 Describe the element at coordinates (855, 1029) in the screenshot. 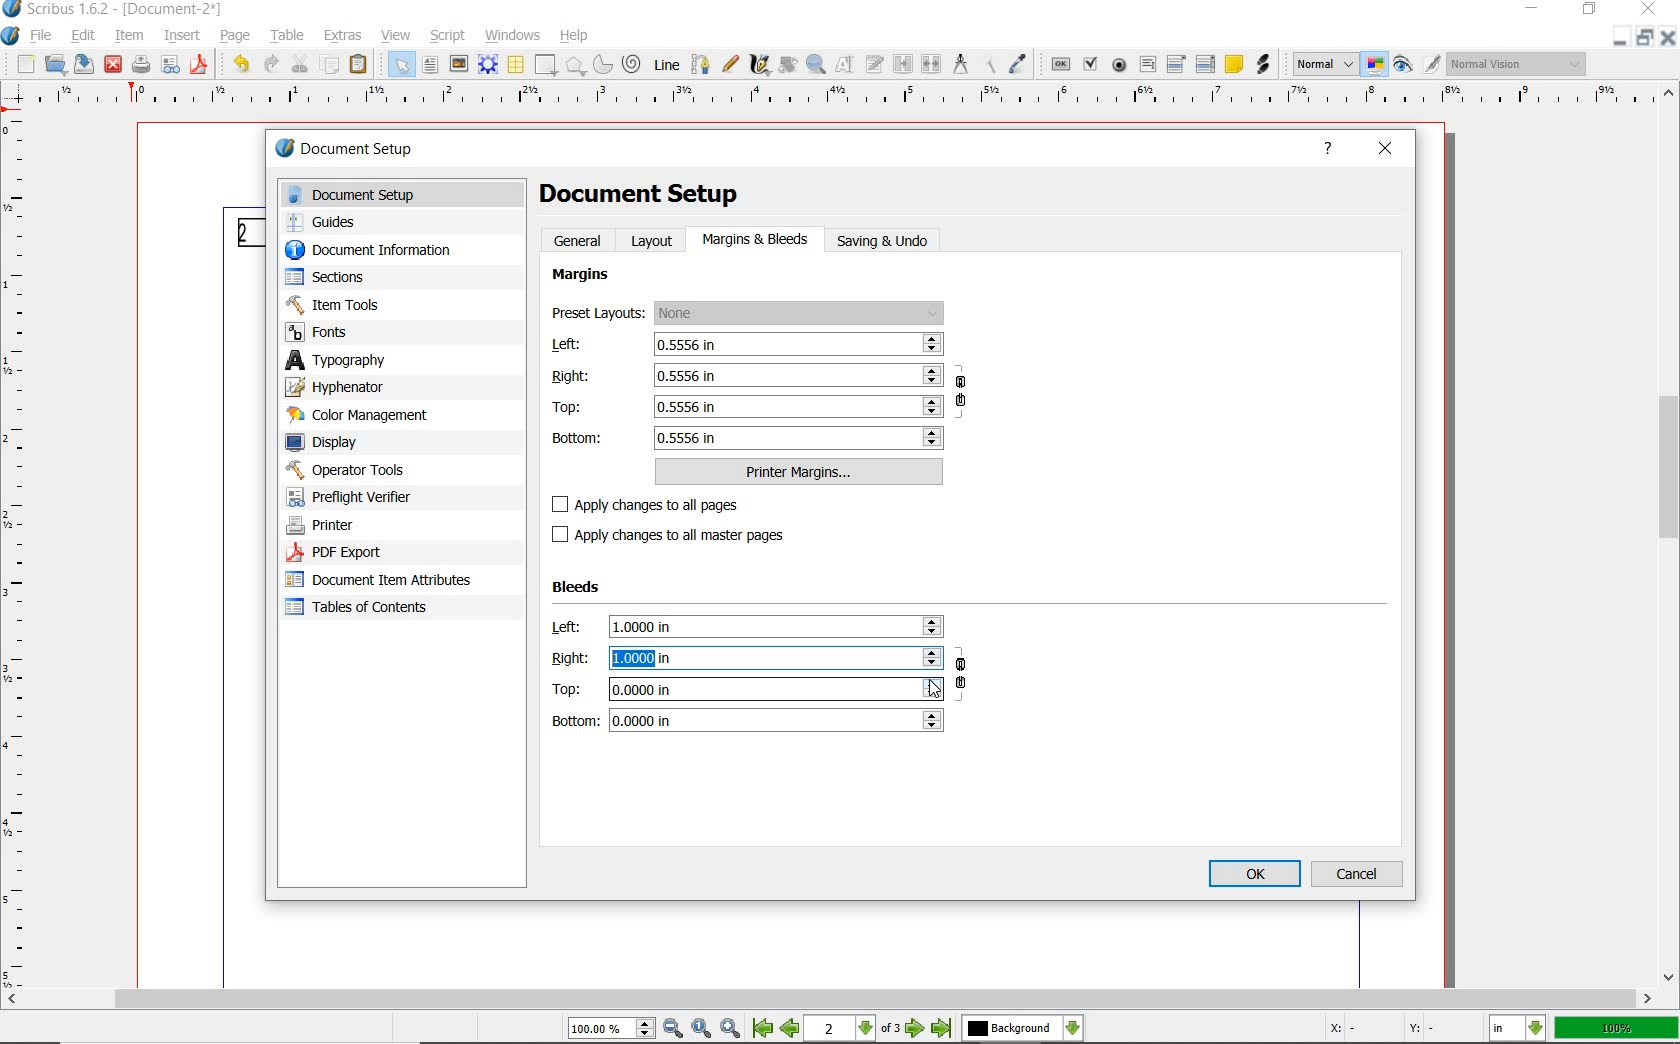

I see `2 of 3` at that location.